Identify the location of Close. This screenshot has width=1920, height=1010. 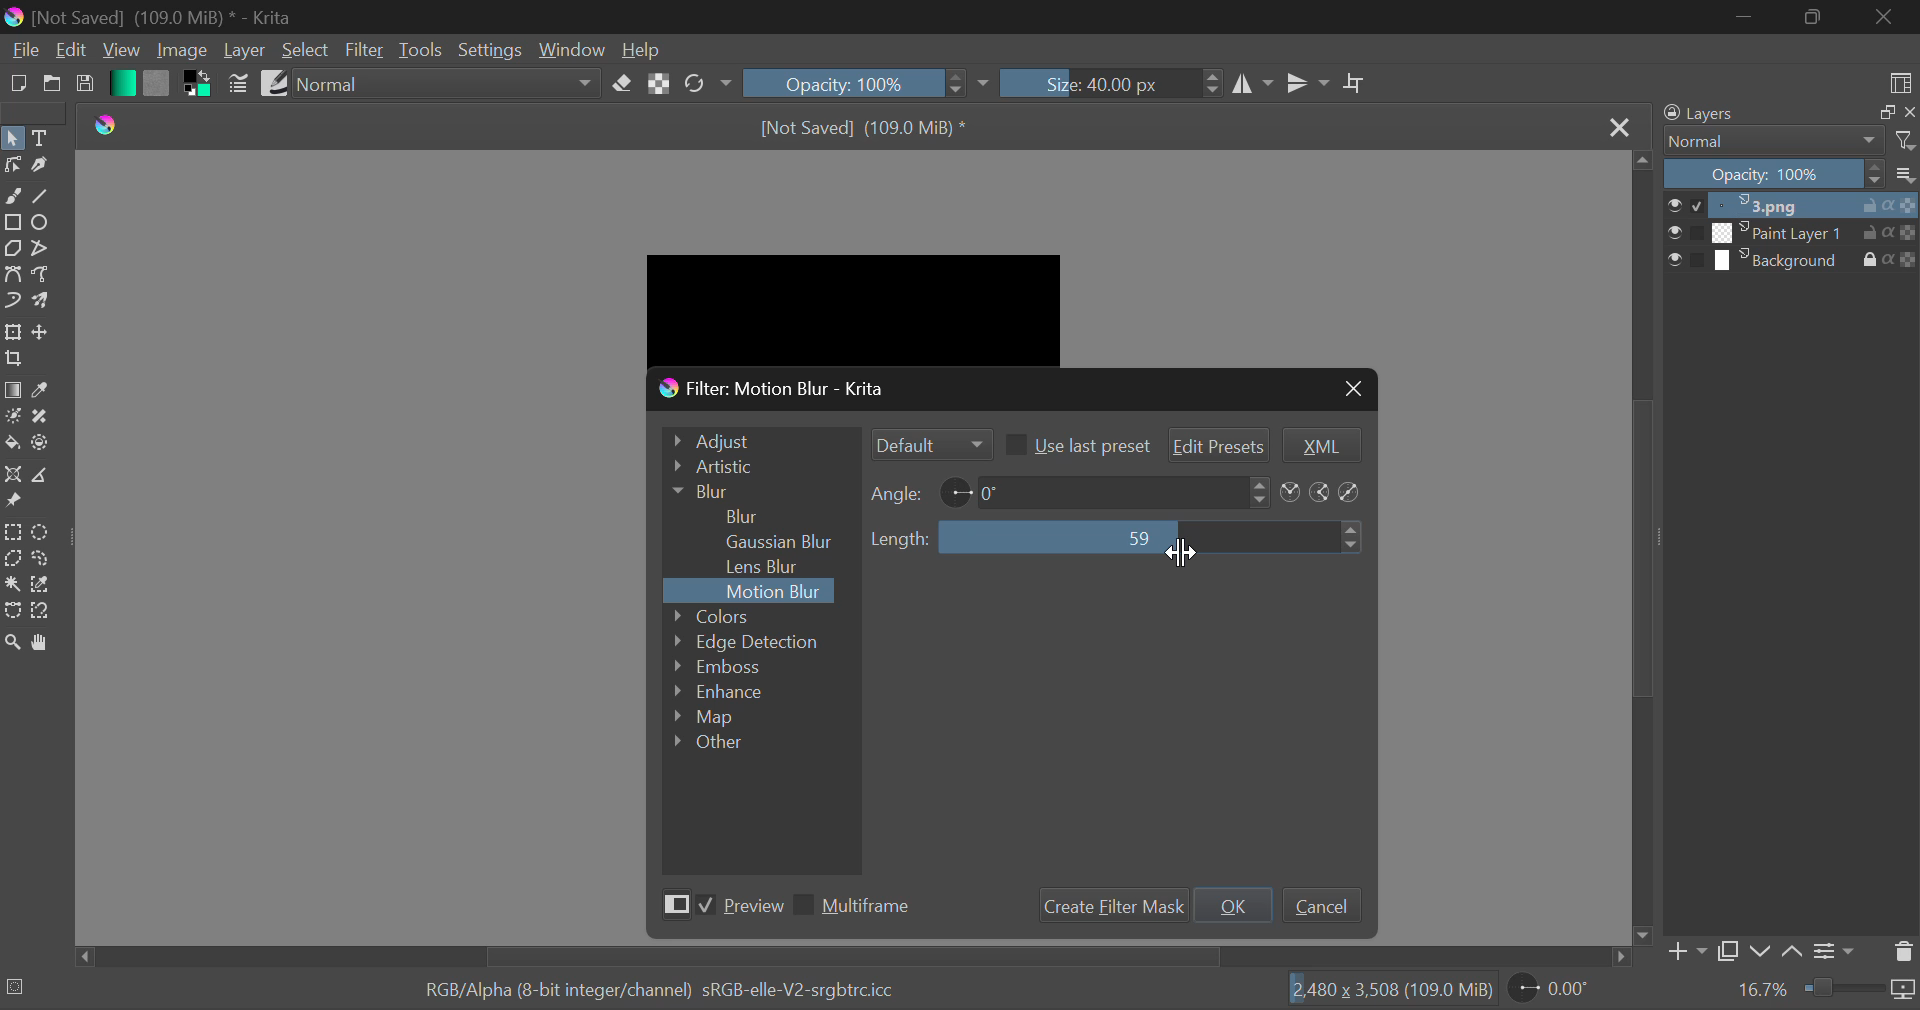
(1622, 129).